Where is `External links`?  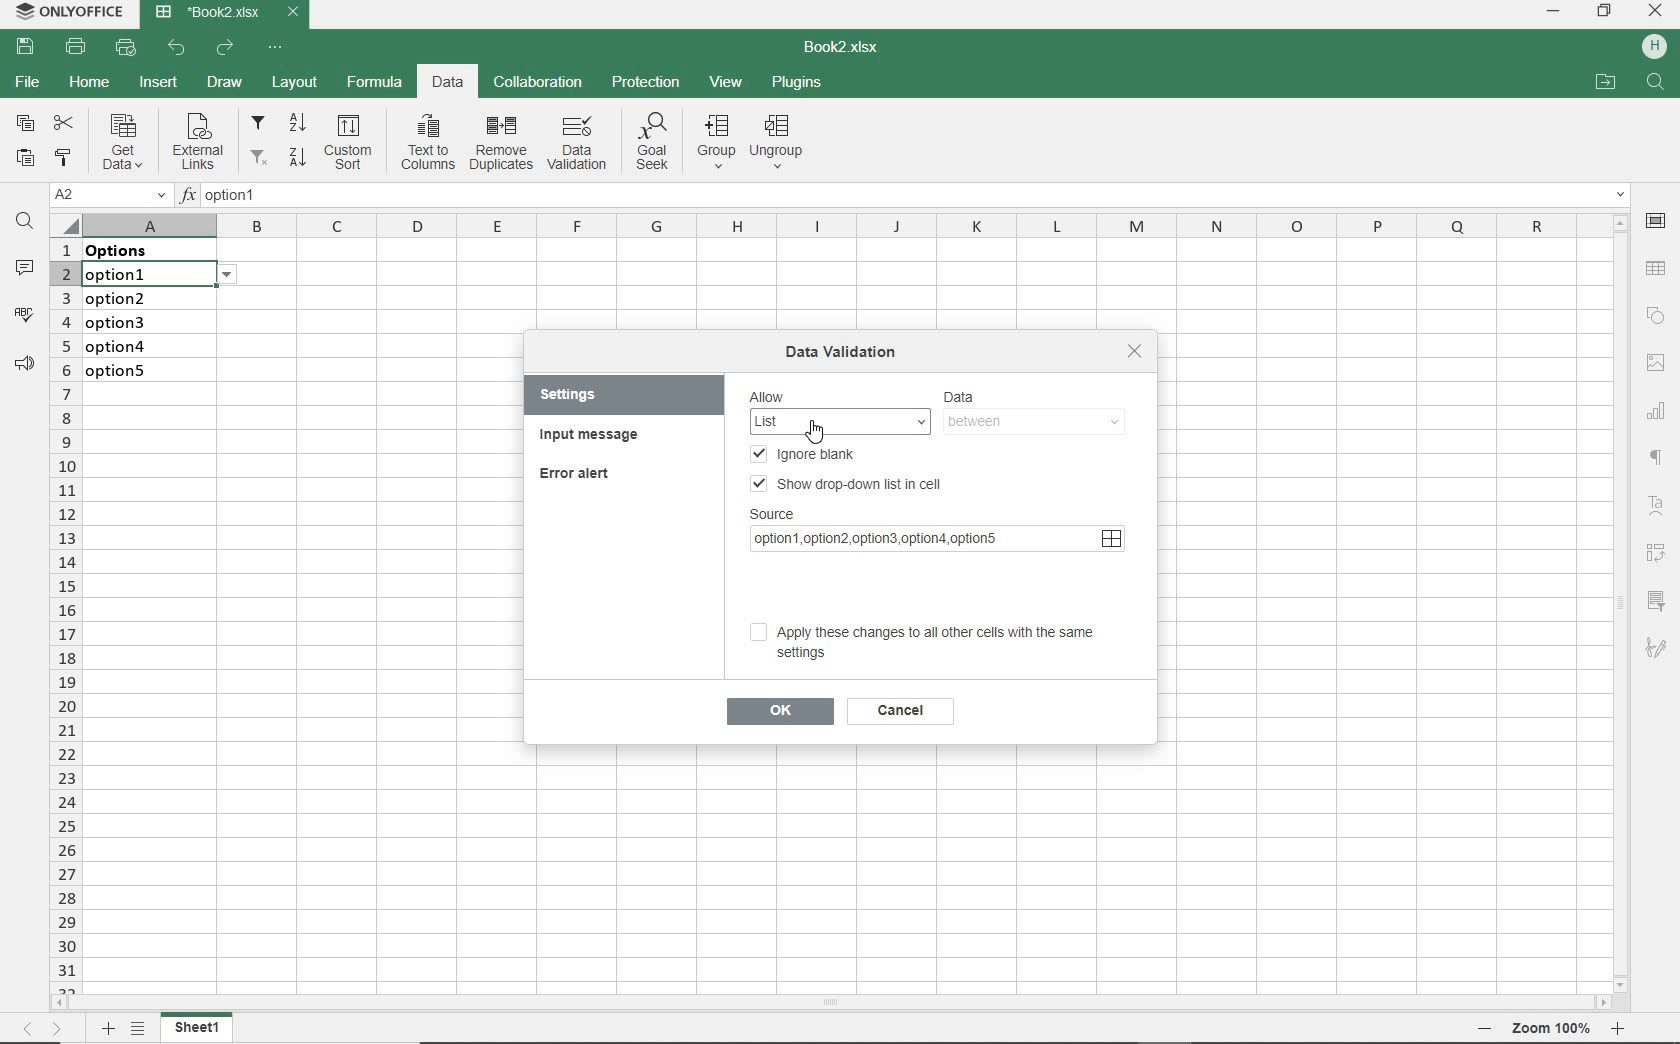
External links is located at coordinates (198, 143).